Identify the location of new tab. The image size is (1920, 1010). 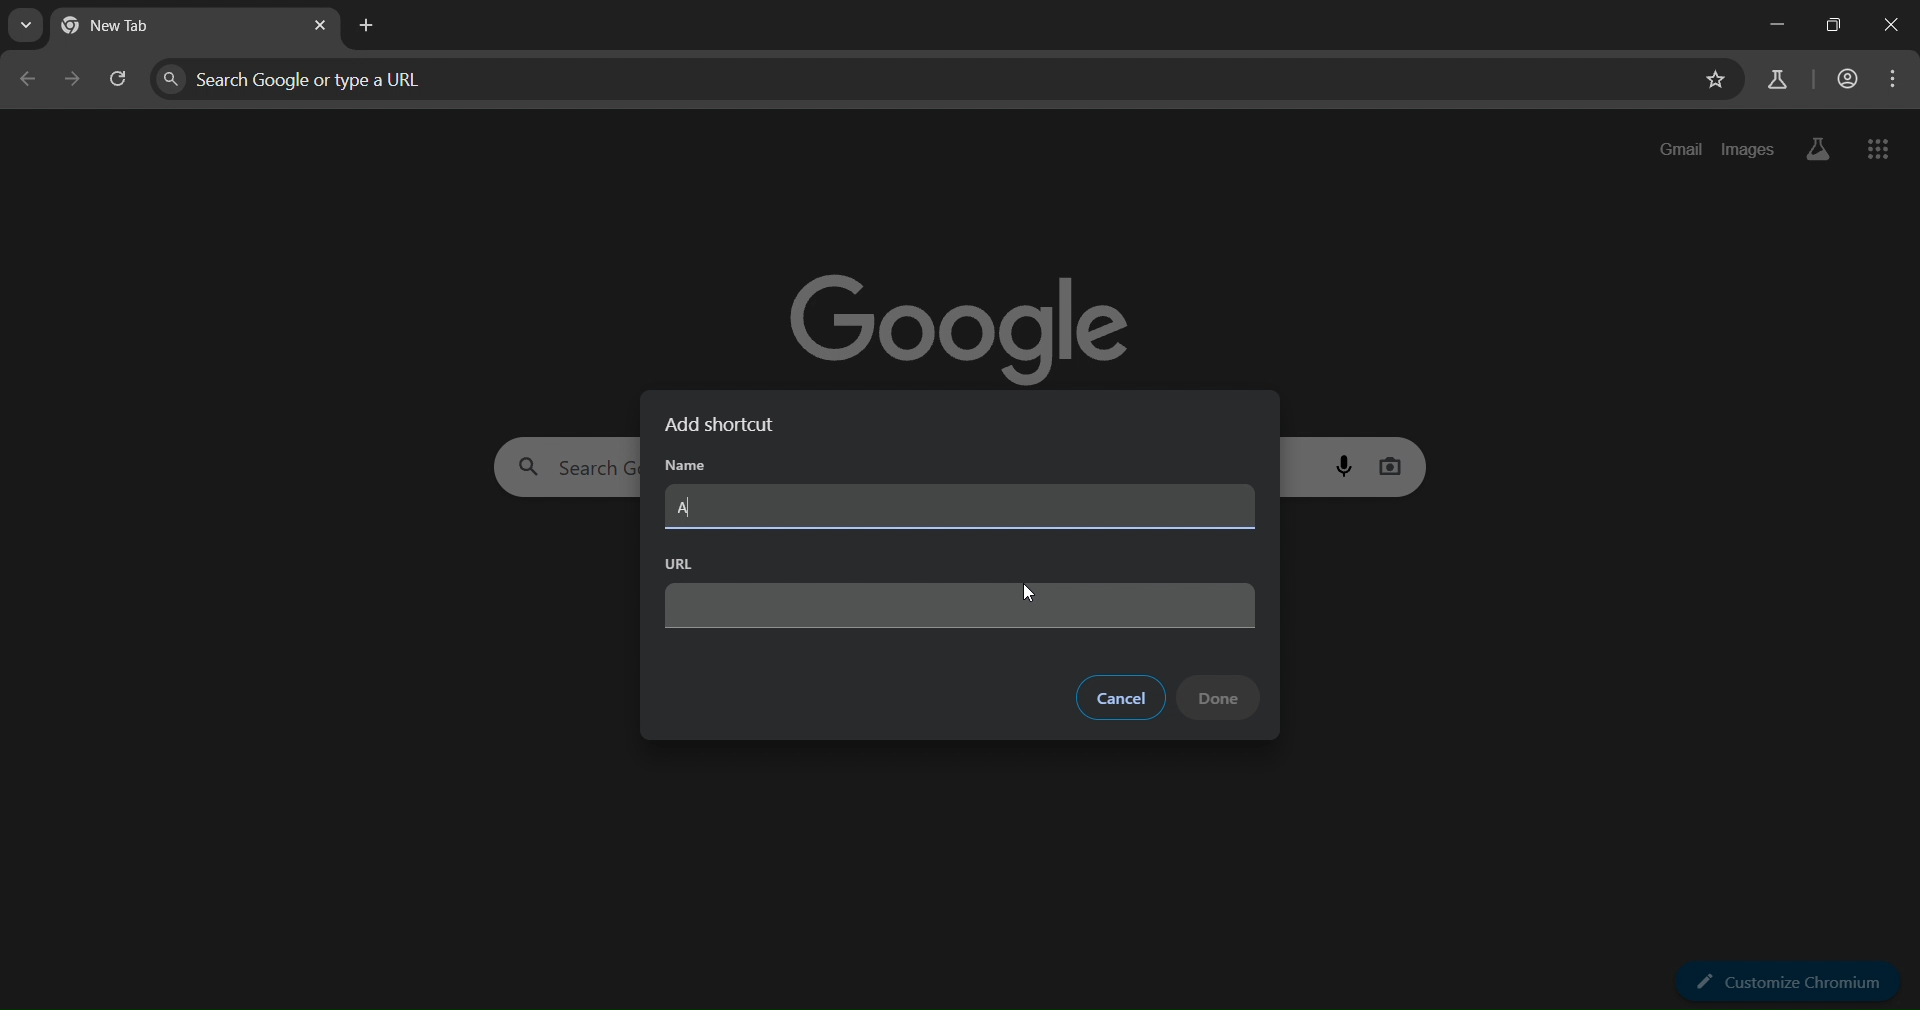
(371, 25).